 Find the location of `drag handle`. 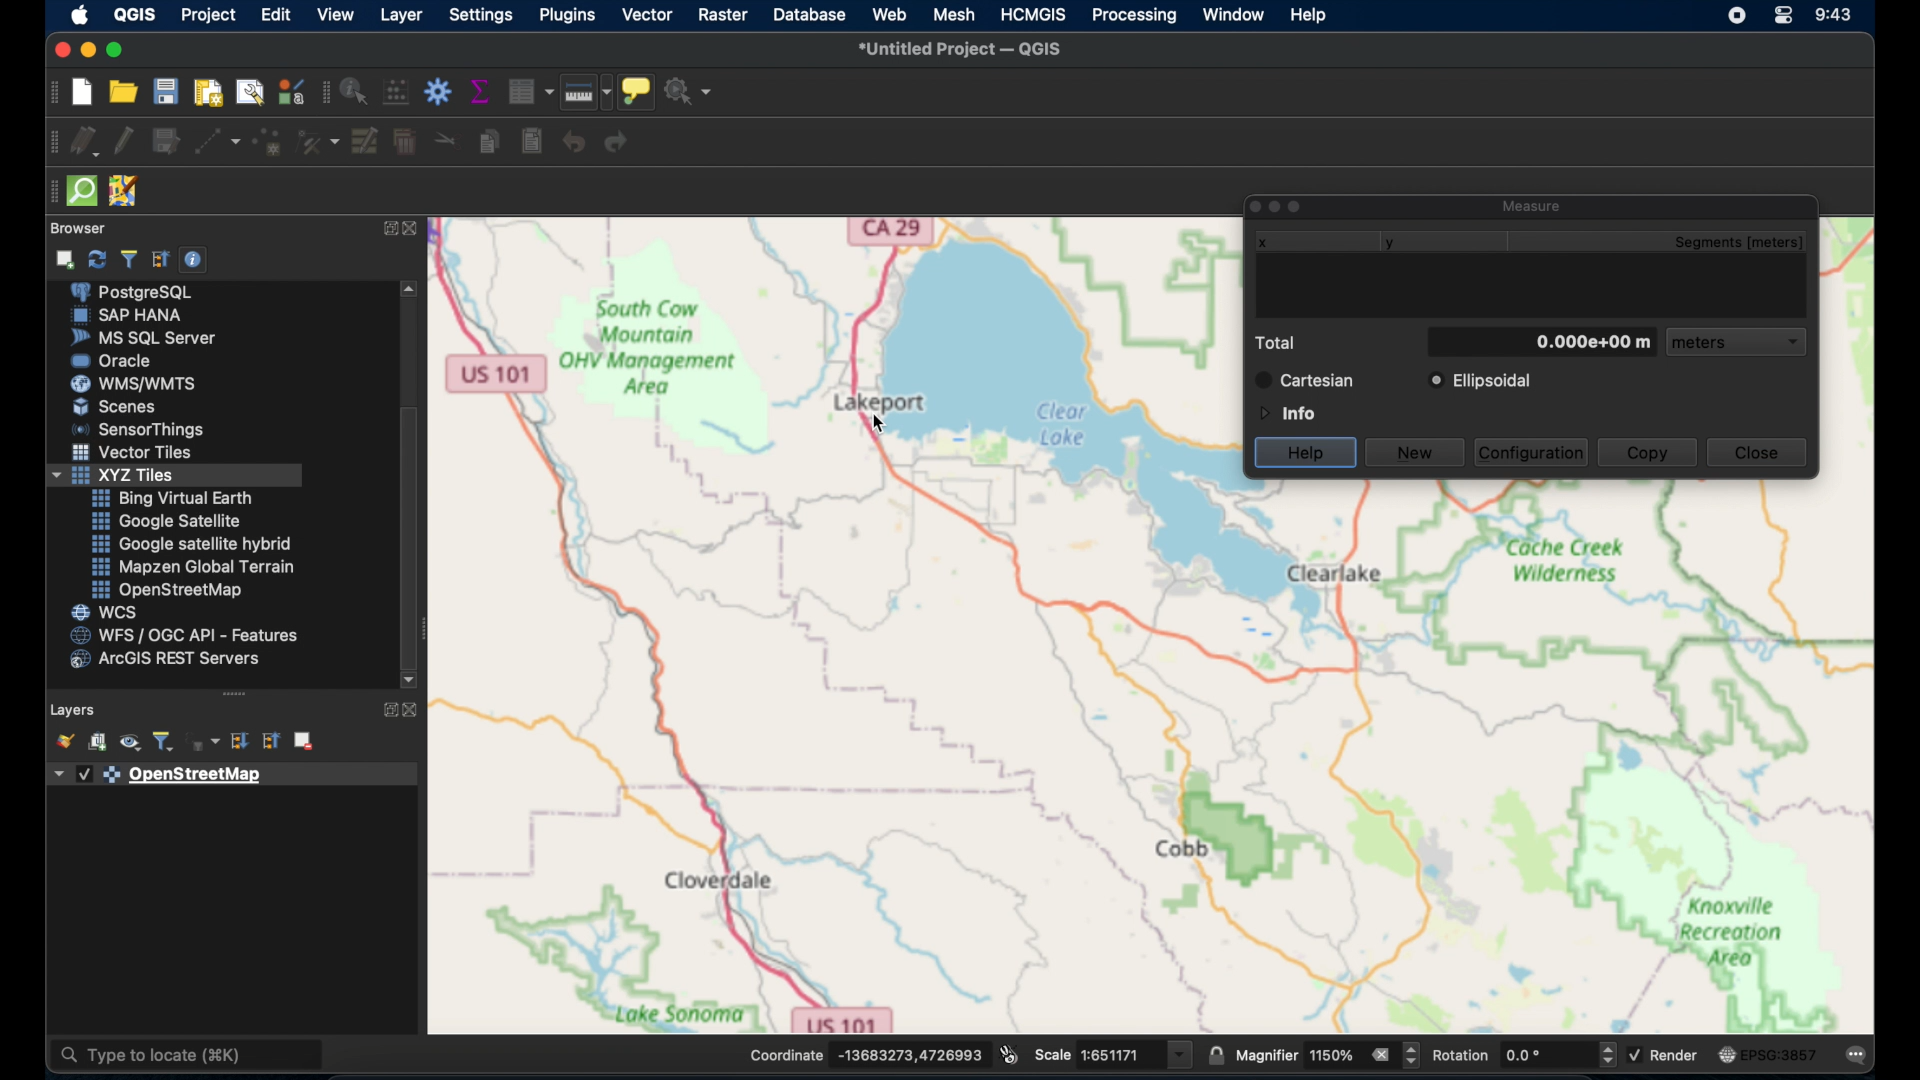

drag handle is located at coordinates (235, 693).